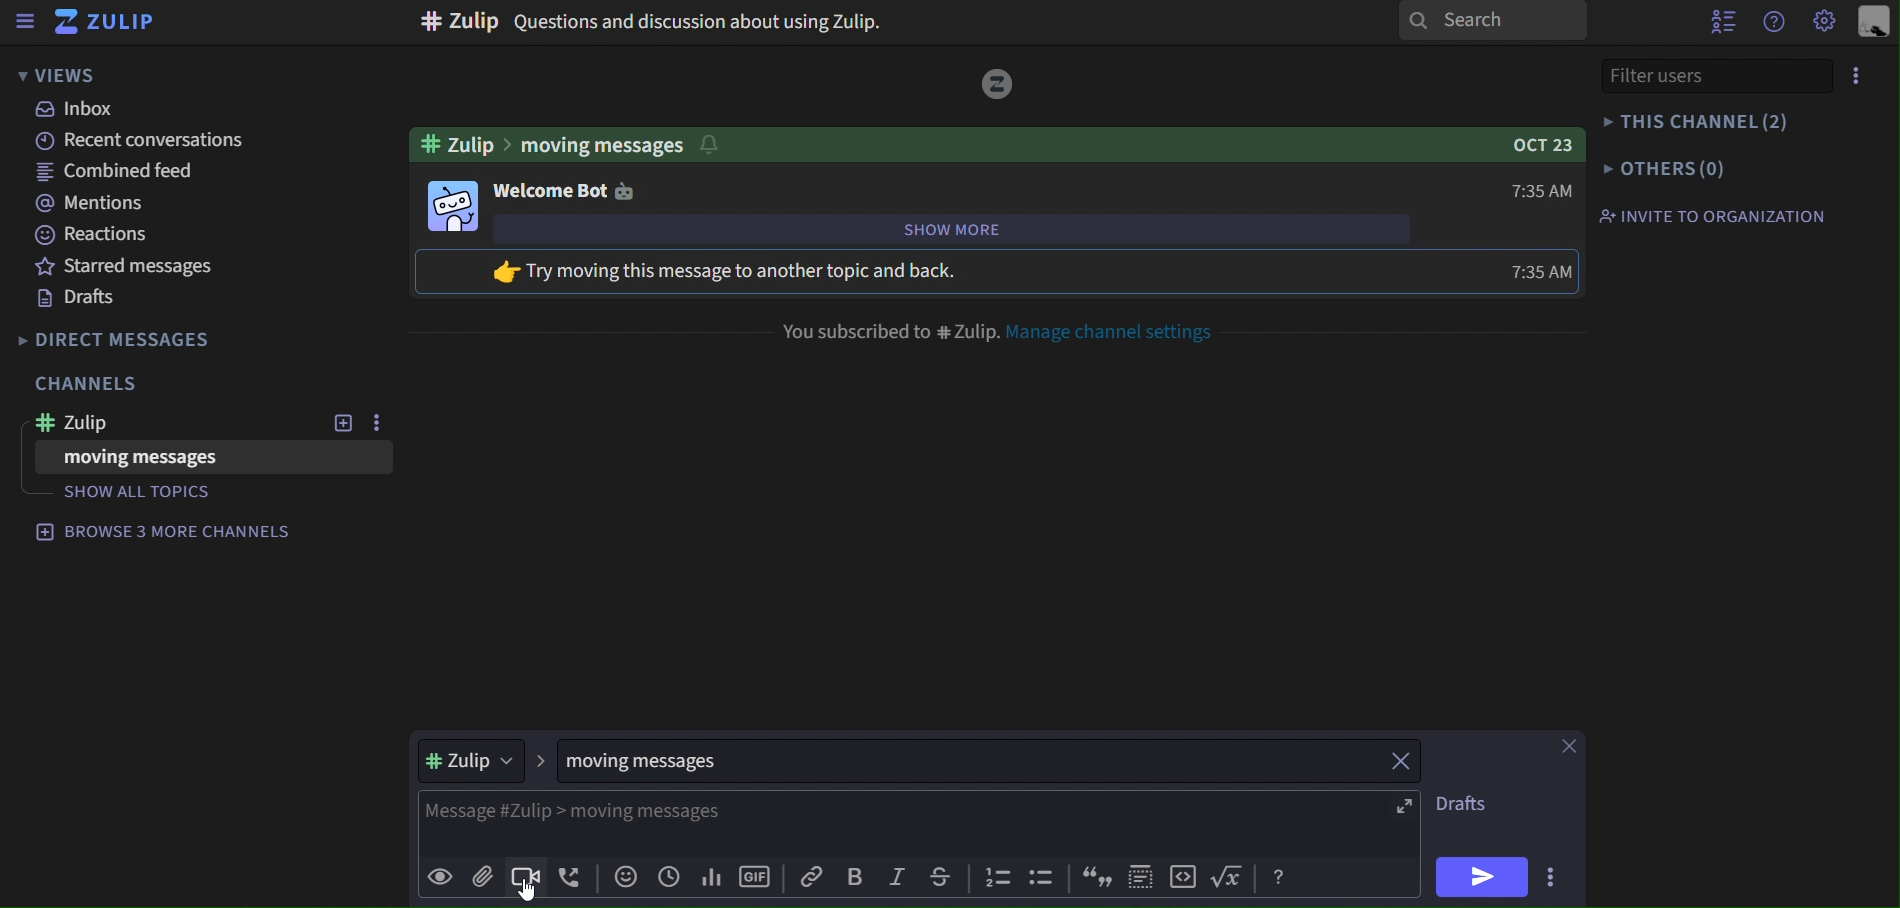 The width and height of the screenshot is (1900, 908). Describe the element at coordinates (94, 236) in the screenshot. I see `reactions` at that location.